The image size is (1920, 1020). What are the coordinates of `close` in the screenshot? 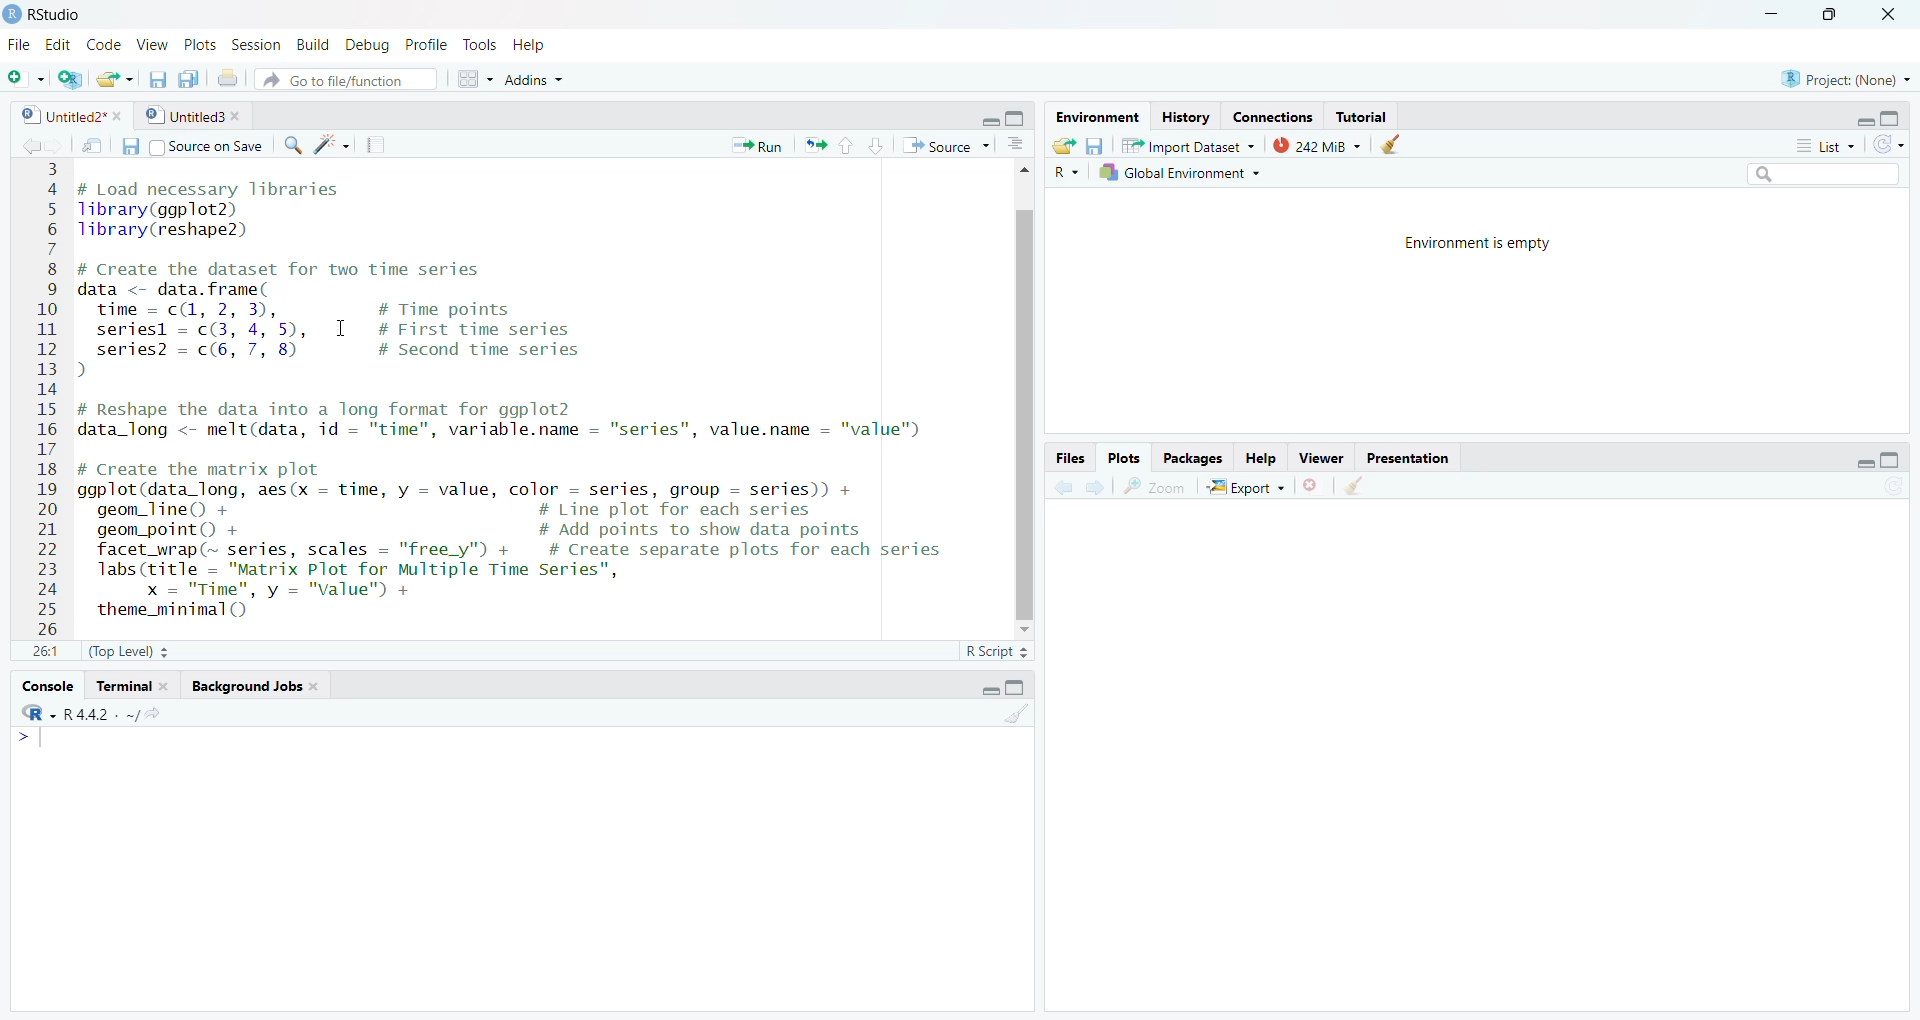 It's located at (1314, 485).